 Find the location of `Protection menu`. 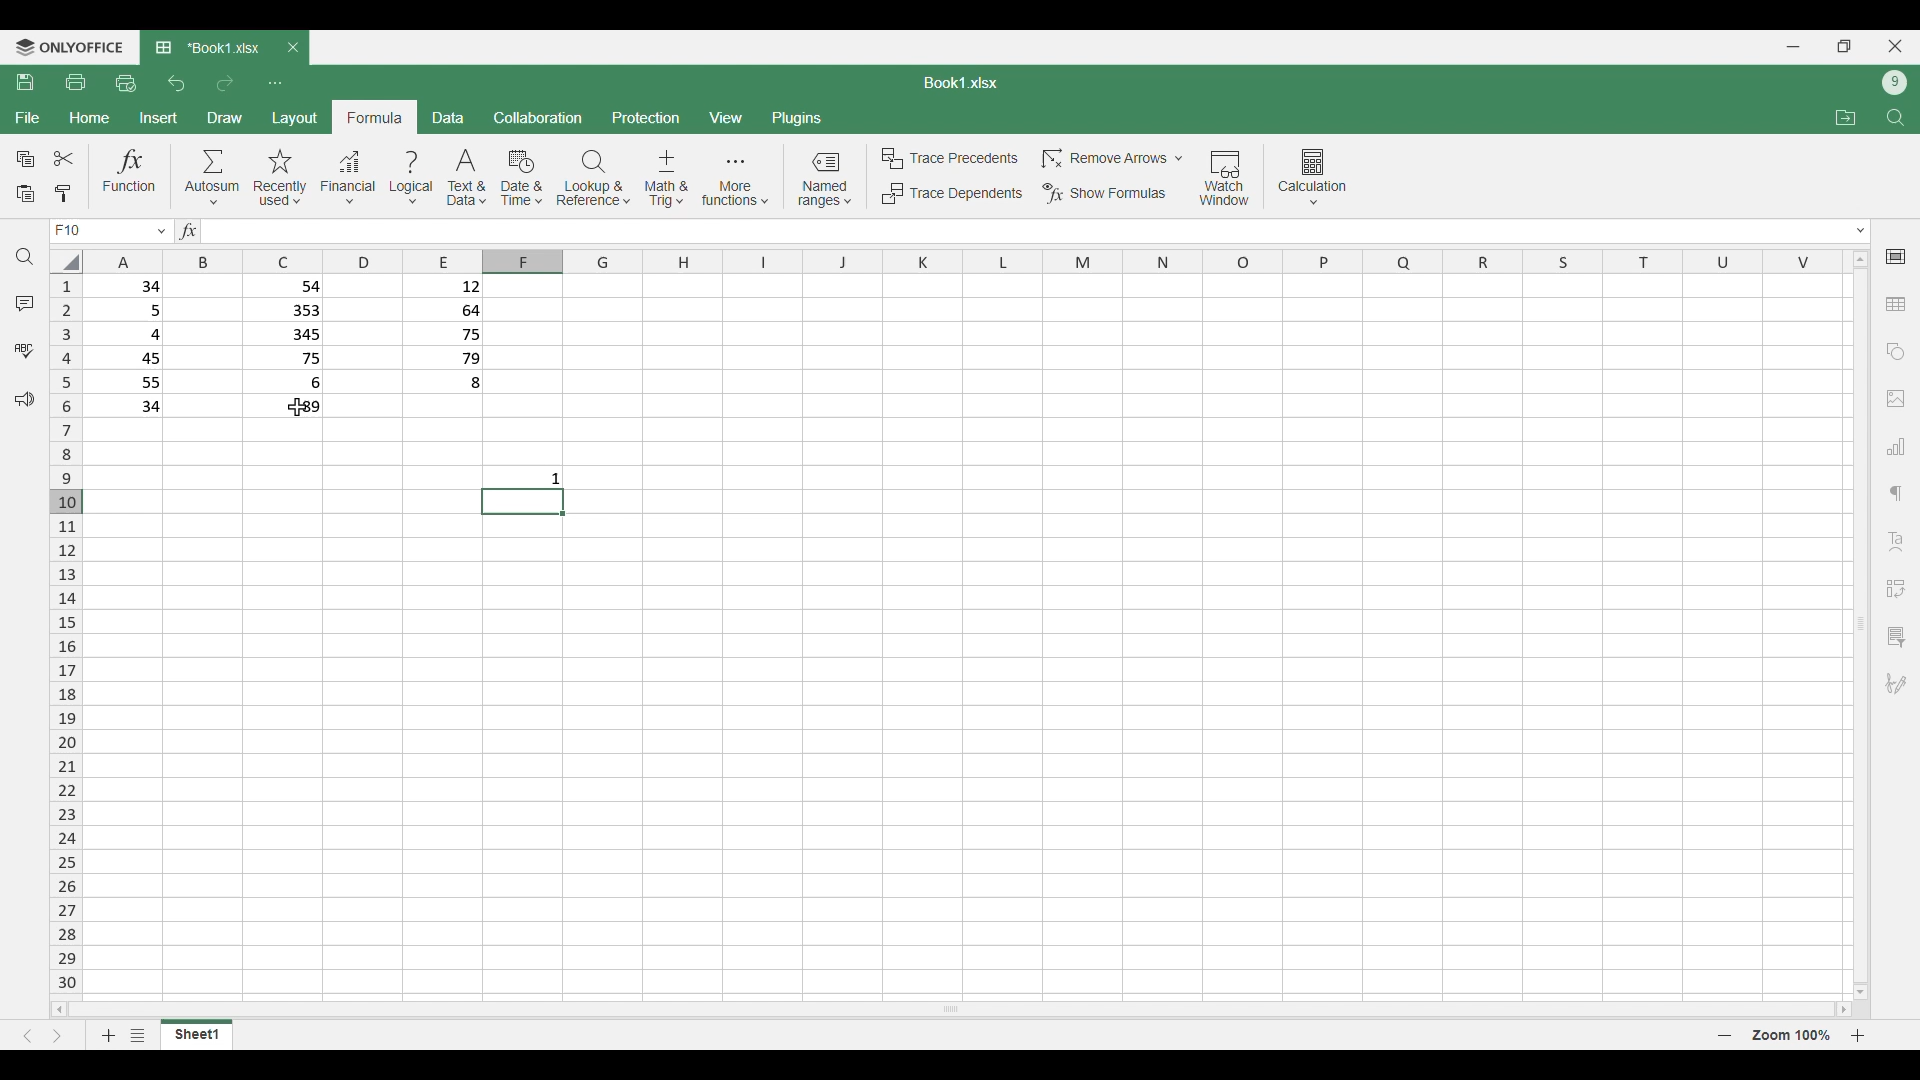

Protection menu is located at coordinates (646, 117).